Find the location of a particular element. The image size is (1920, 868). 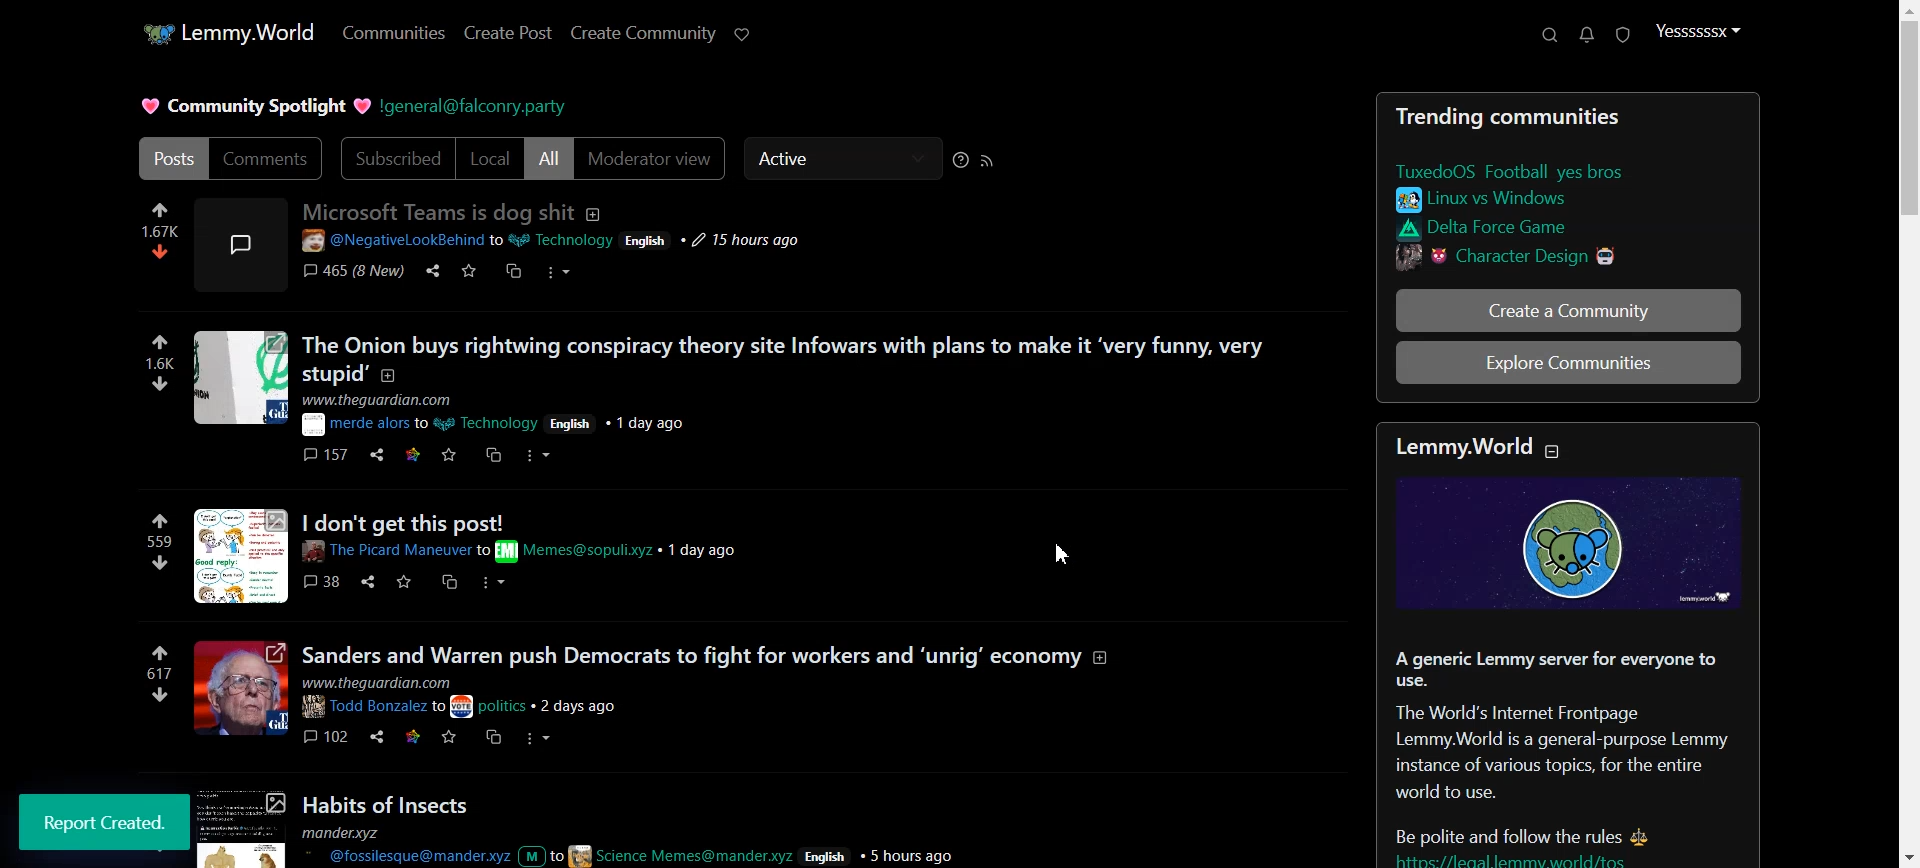

link is located at coordinates (1522, 229).